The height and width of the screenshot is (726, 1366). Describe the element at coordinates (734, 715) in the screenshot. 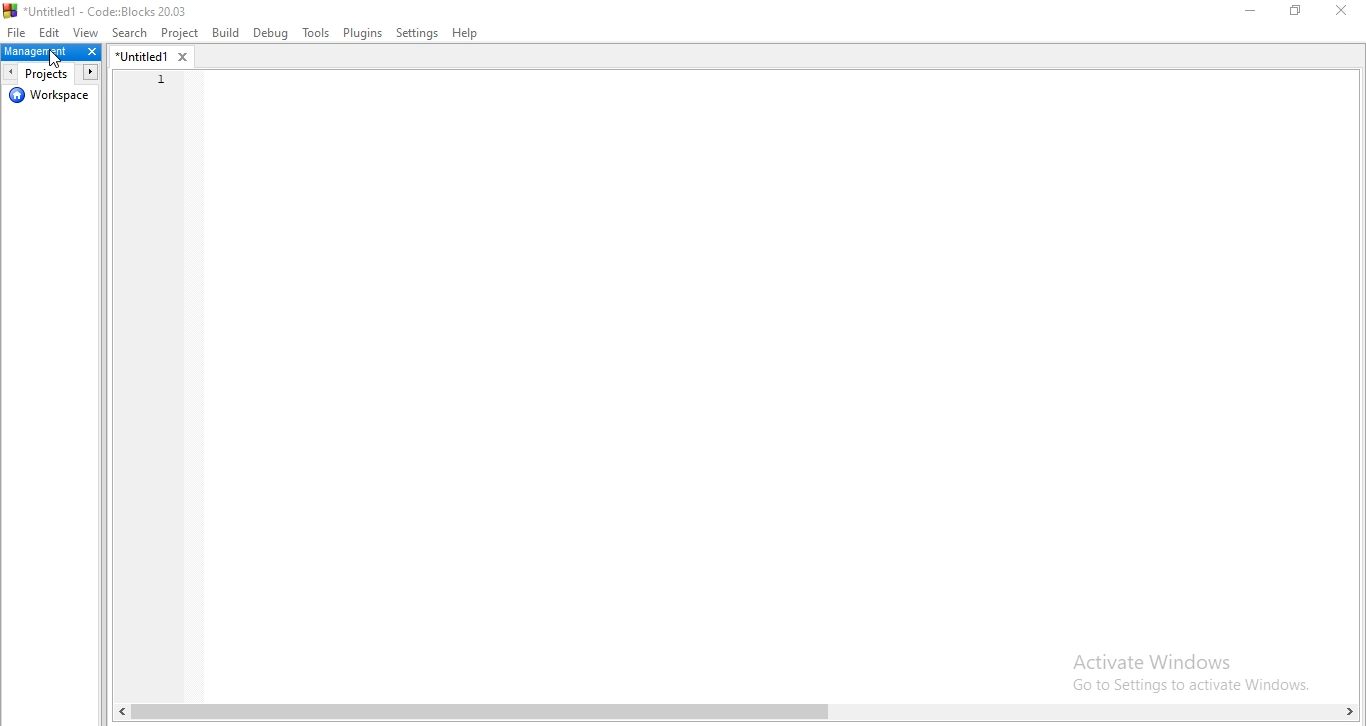

I see `scroll bar` at that location.